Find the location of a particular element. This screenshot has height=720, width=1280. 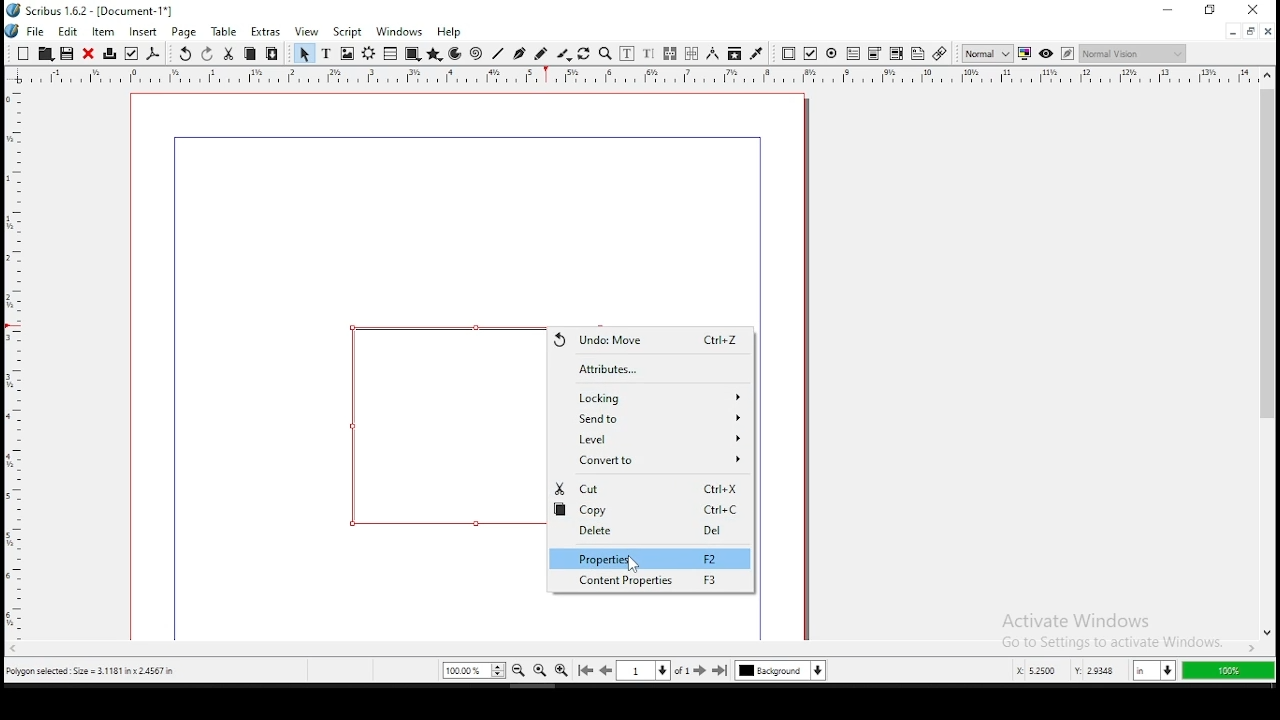

content properties is located at coordinates (652, 581).